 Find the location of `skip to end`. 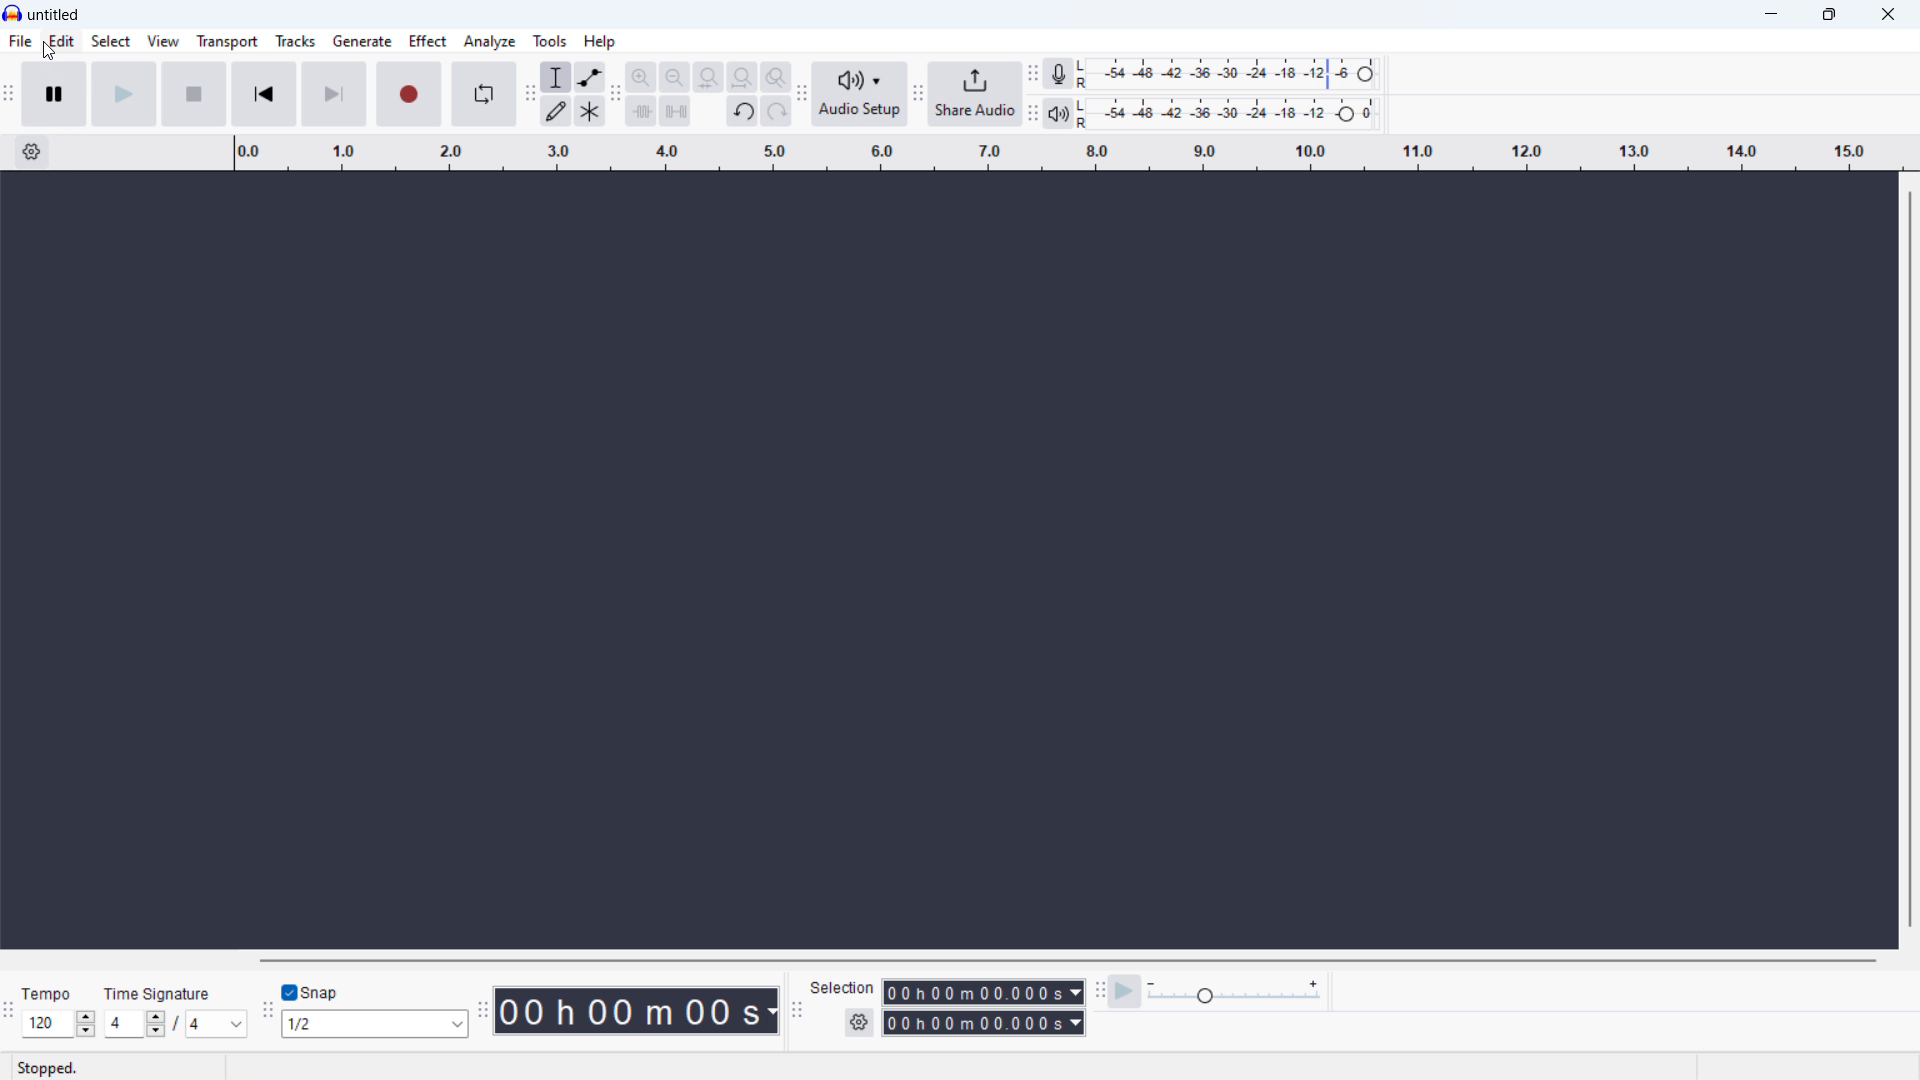

skip to end is located at coordinates (336, 94).